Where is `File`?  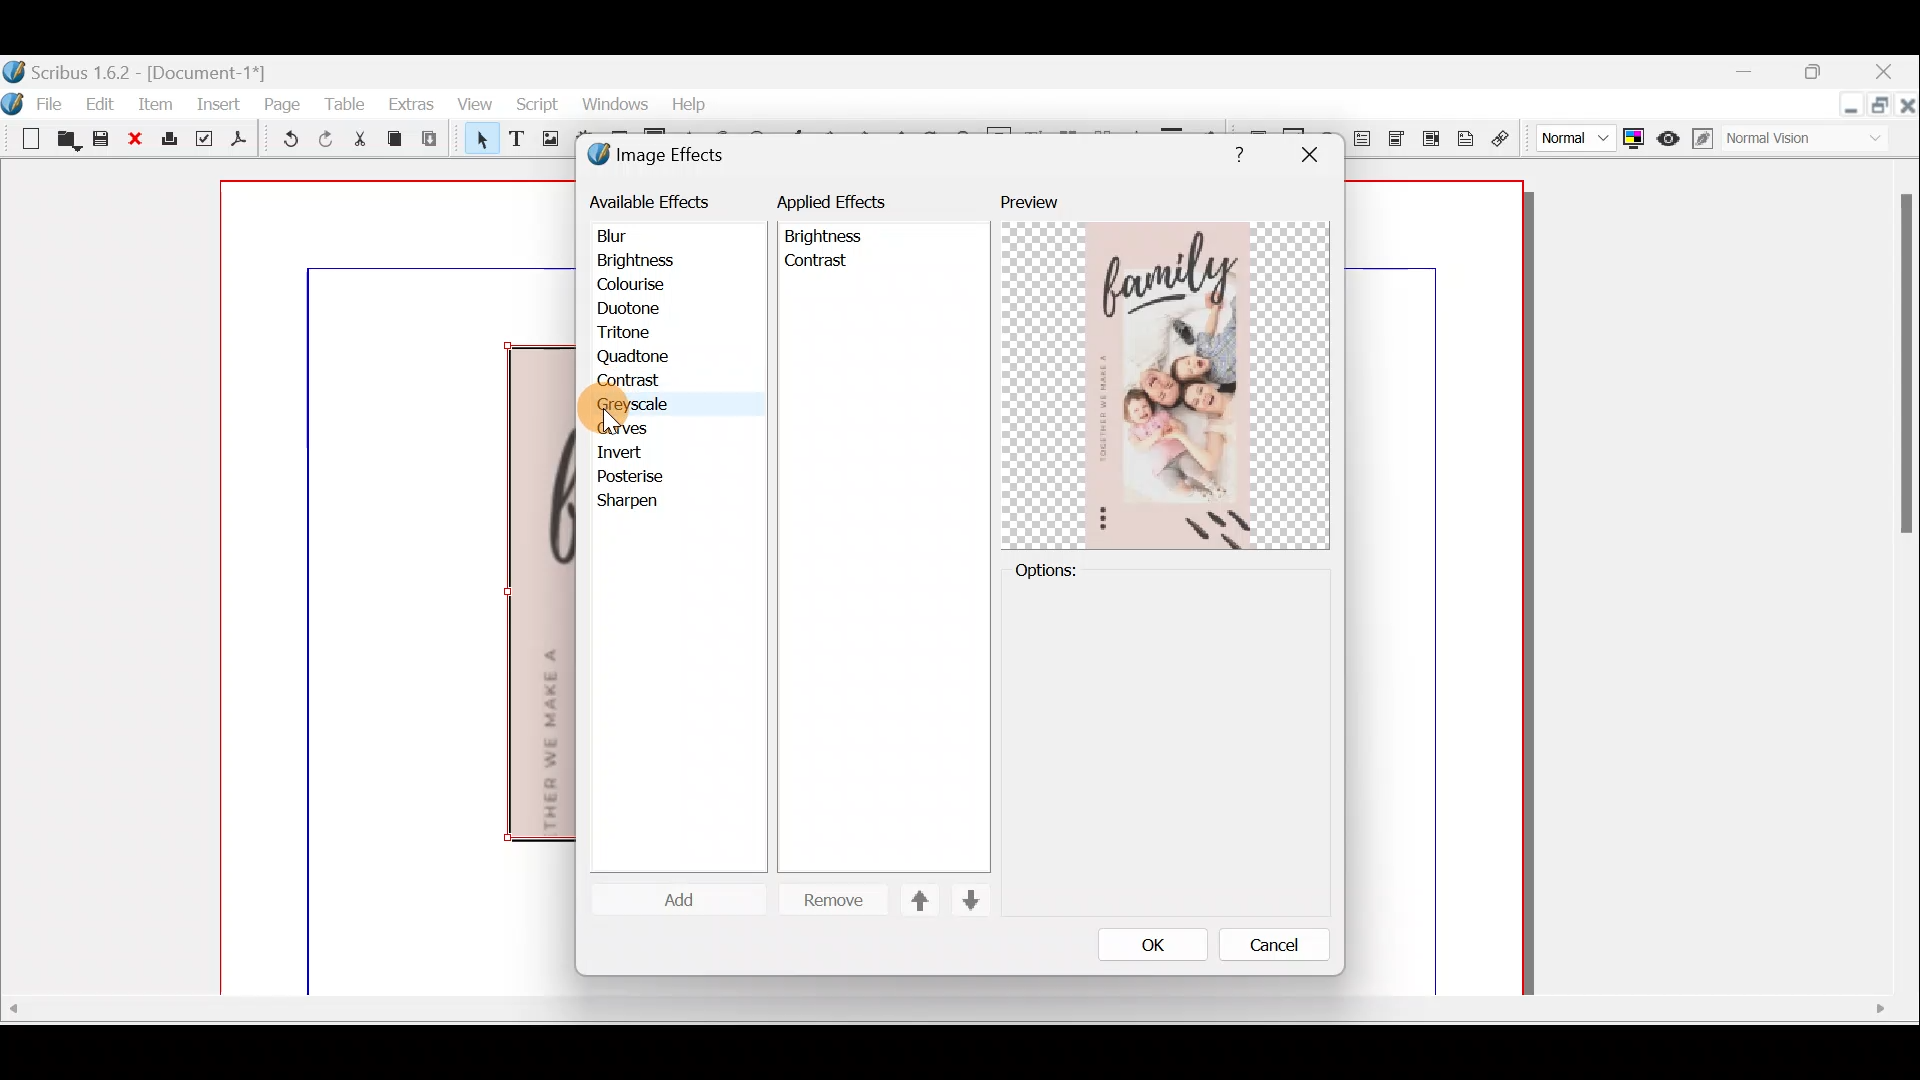
File is located at coordinates (53, 105).